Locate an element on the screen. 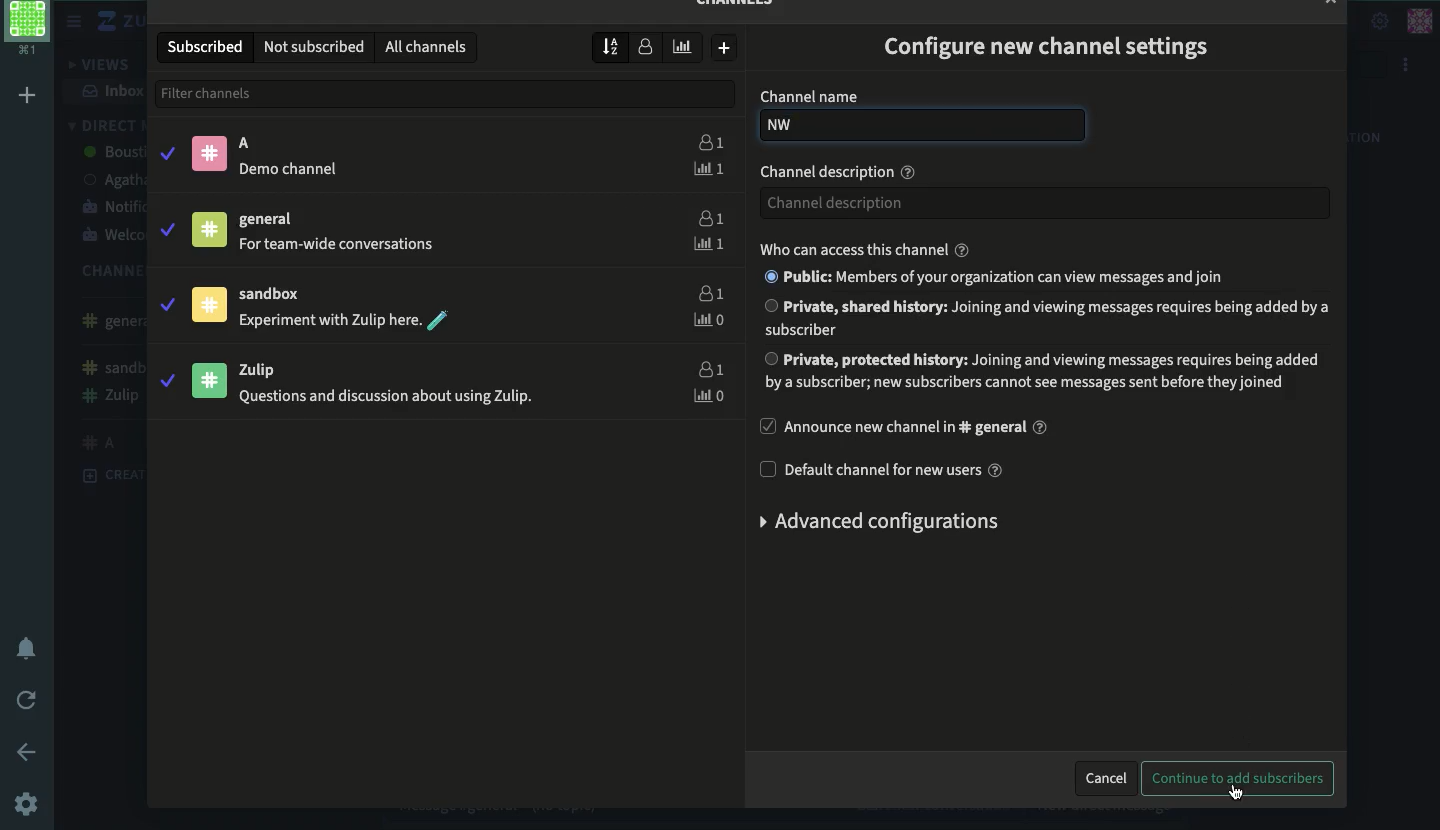  who can access this channel? is located at coordinates (872, 250).